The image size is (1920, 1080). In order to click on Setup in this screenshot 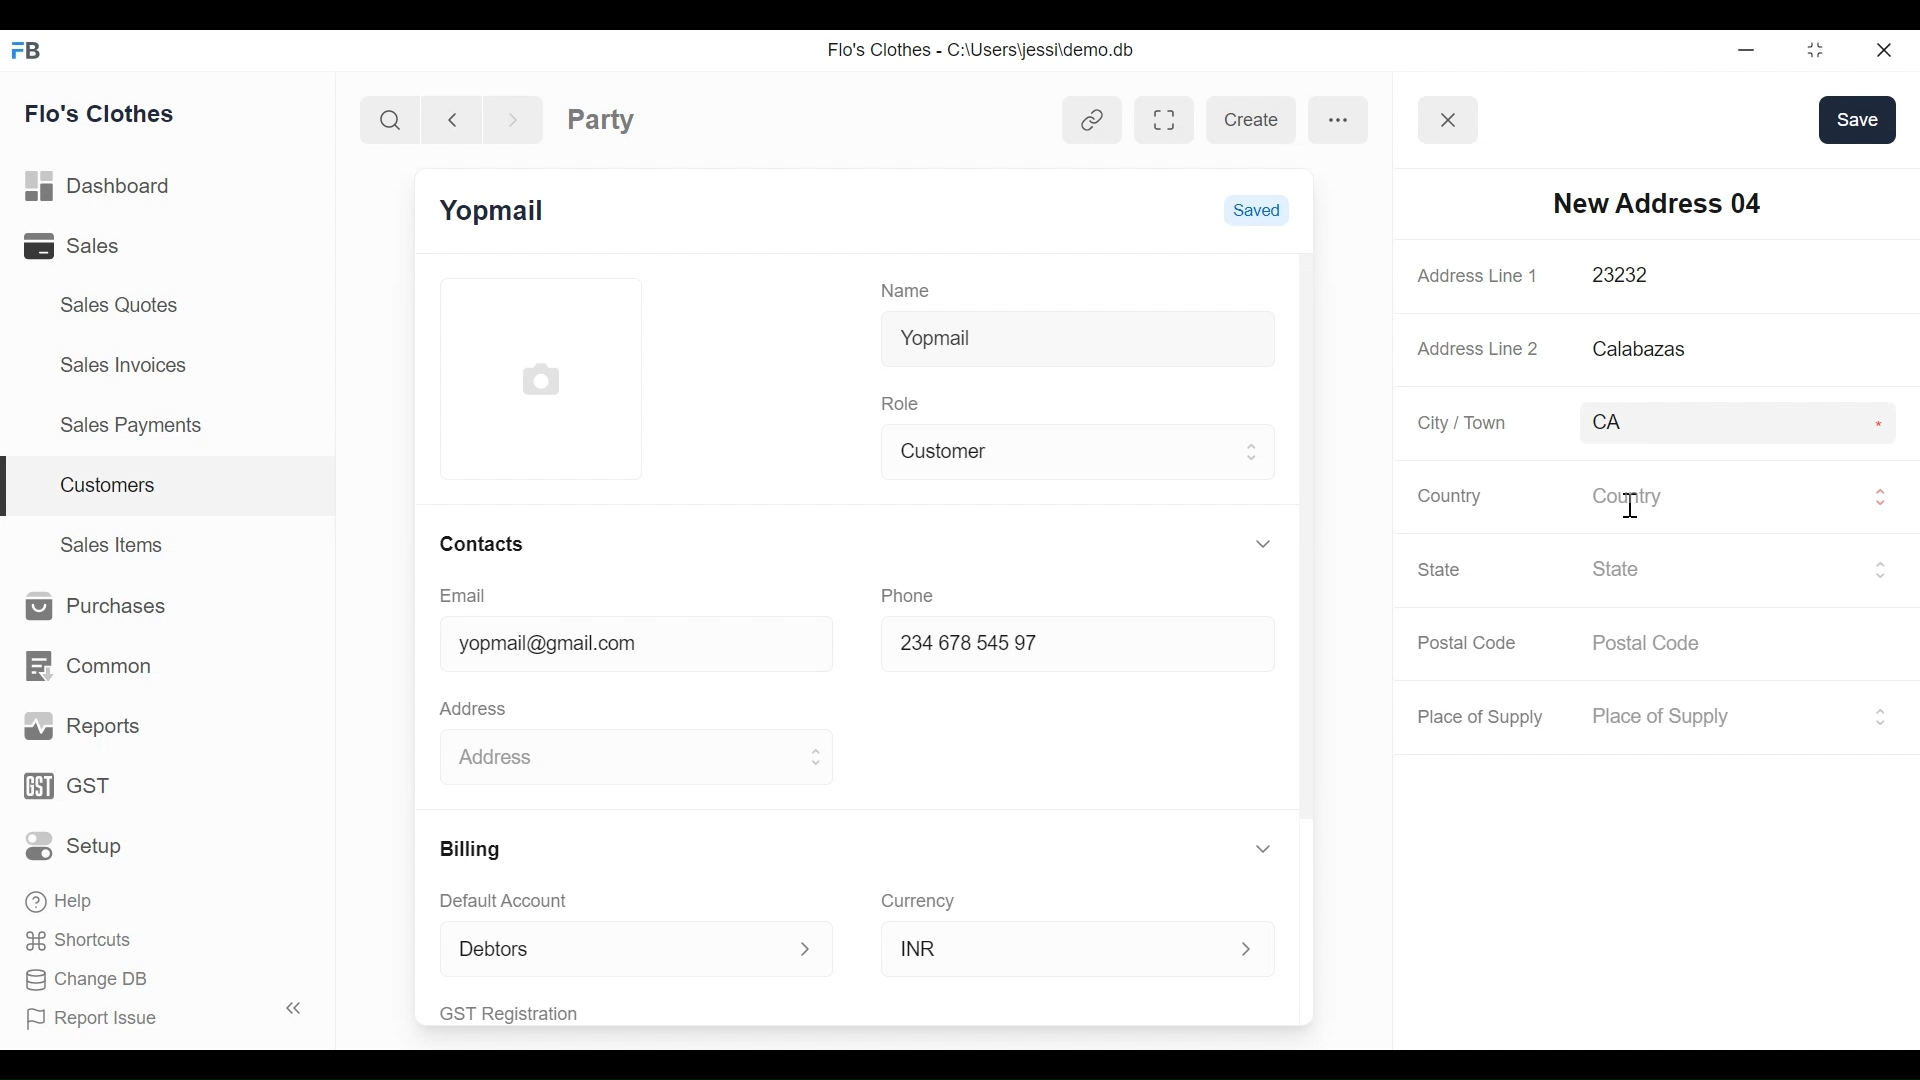, I will do `click(79, 845)`.